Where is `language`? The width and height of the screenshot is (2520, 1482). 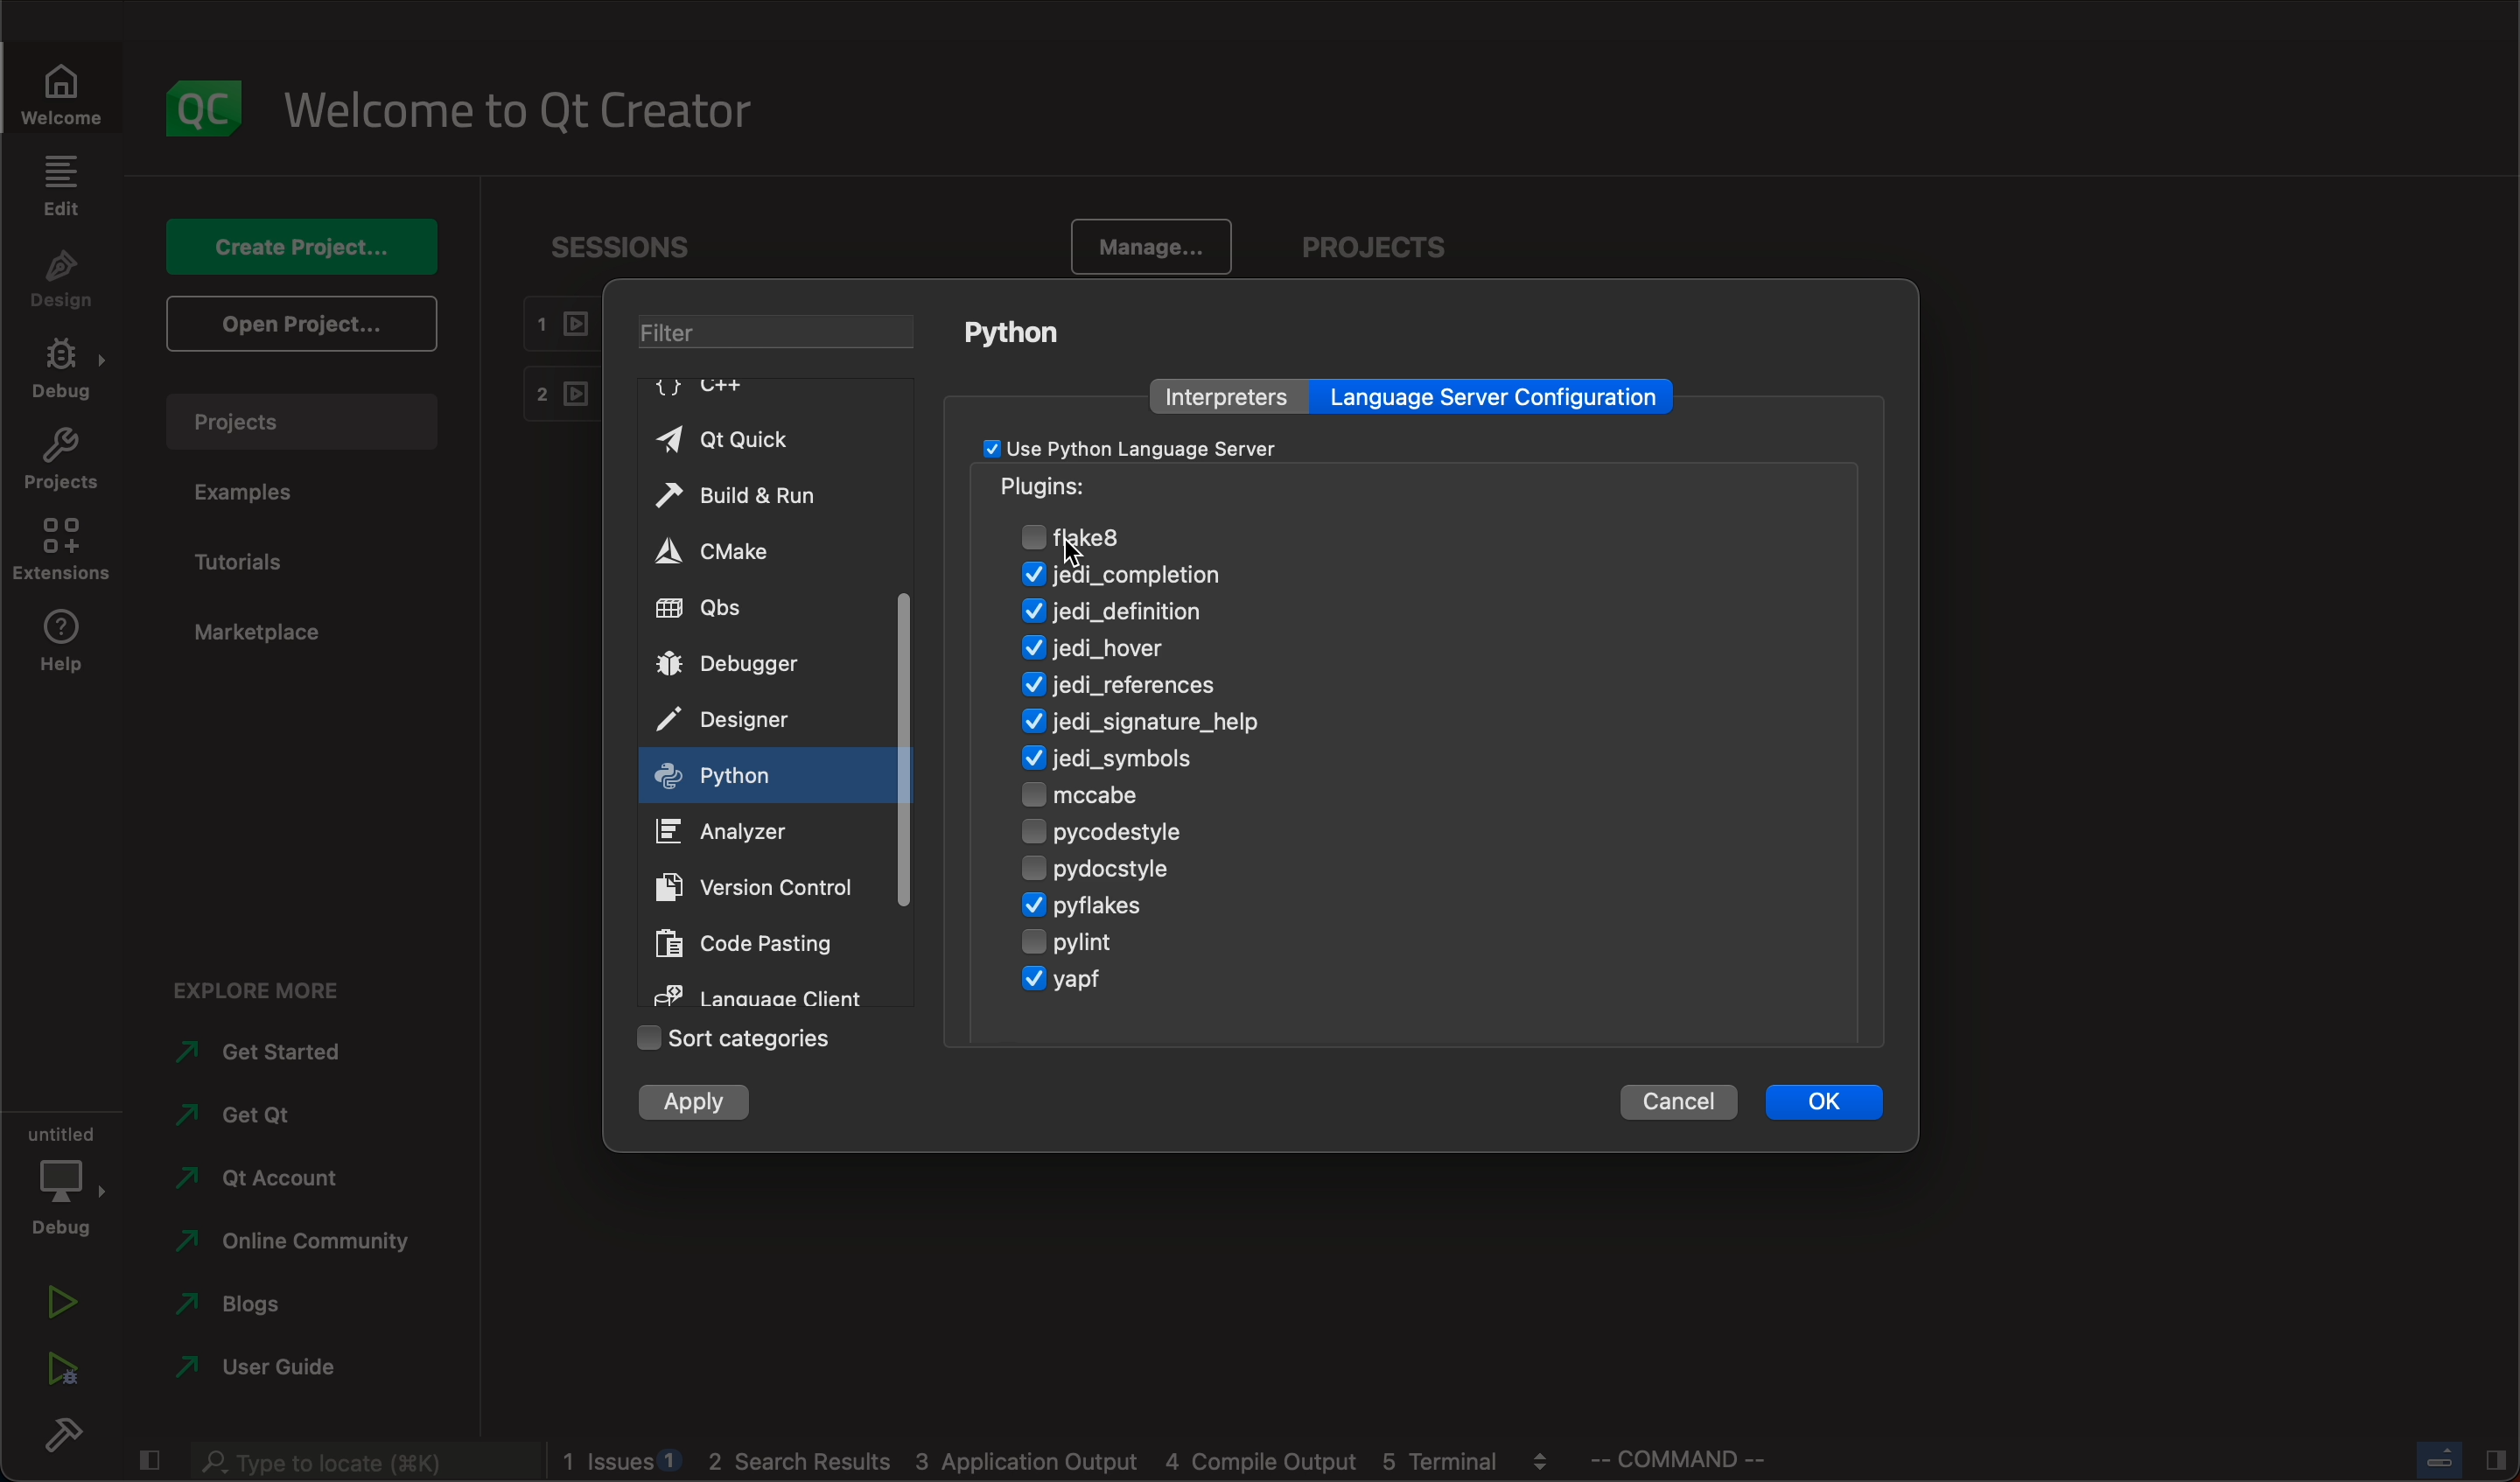 language is located at coordinates (756, 992).